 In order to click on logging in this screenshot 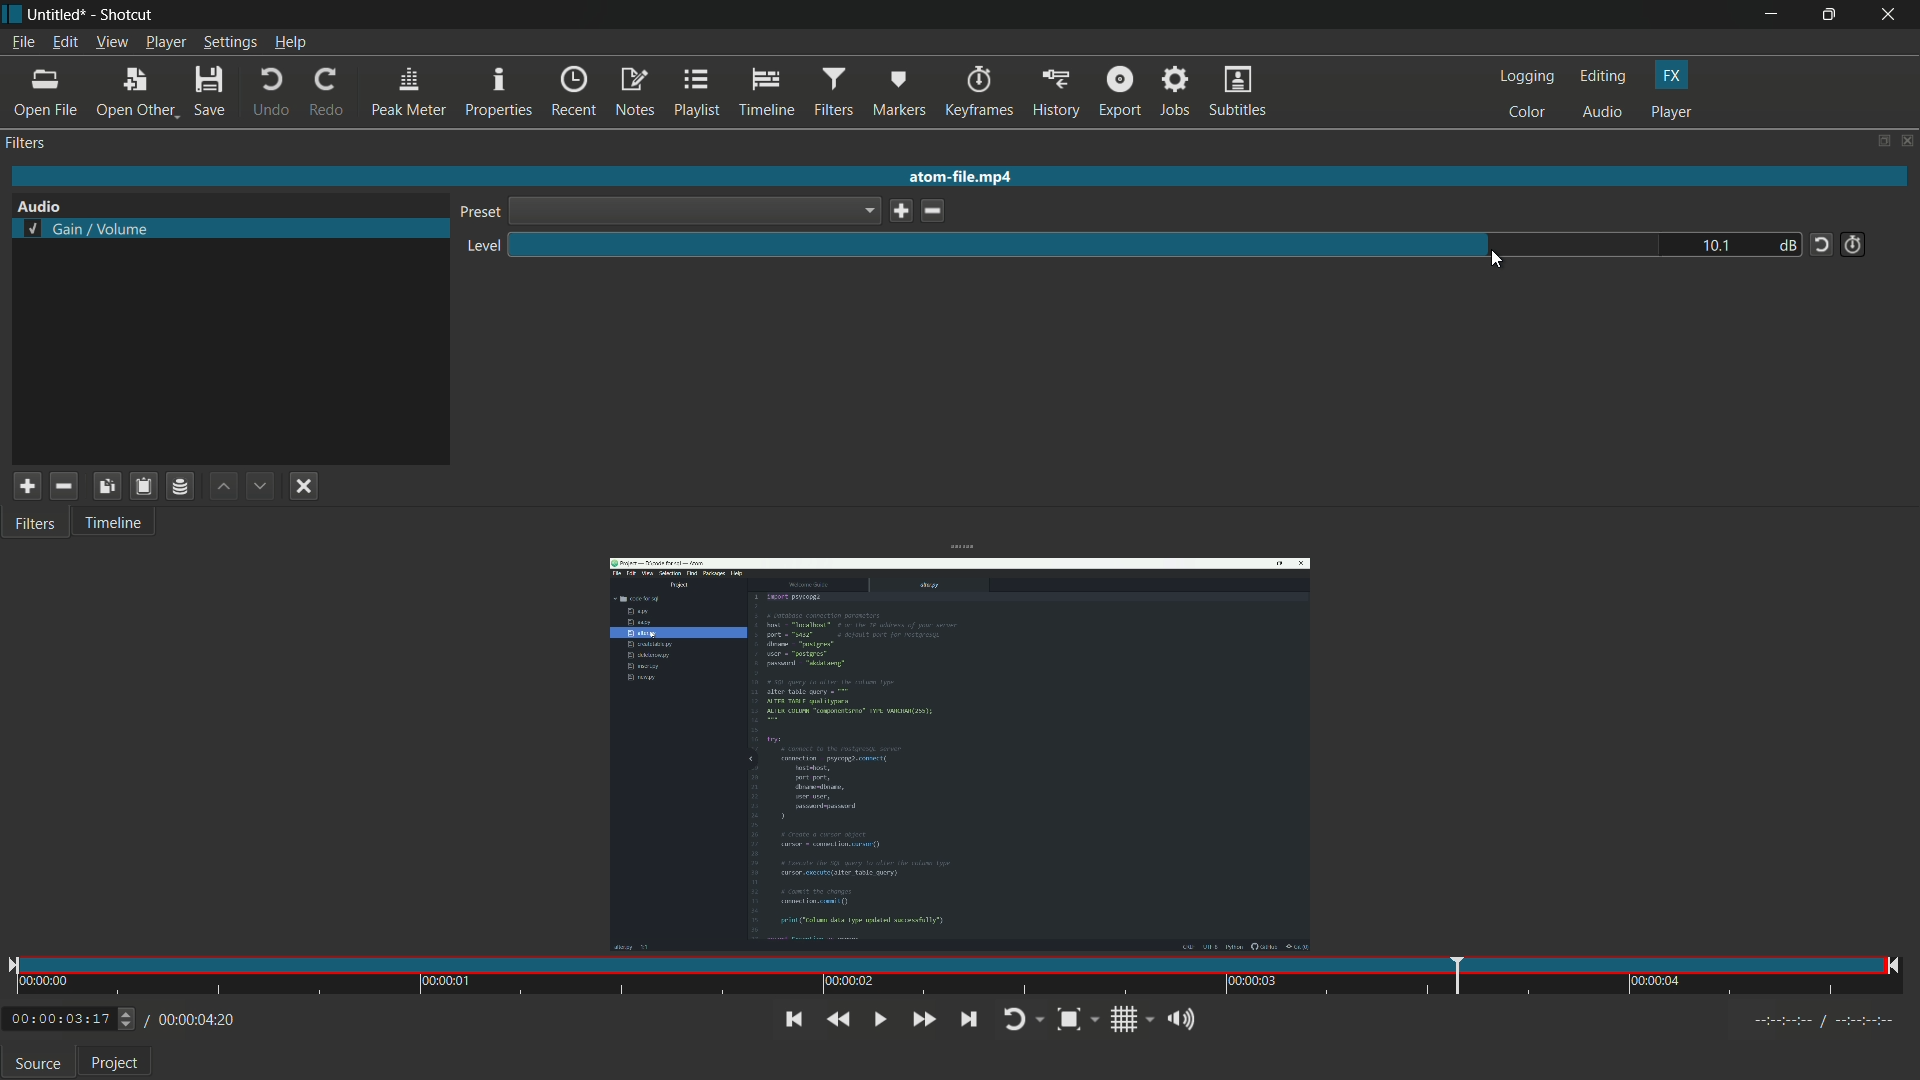, I will do `click(1526, 76)`.